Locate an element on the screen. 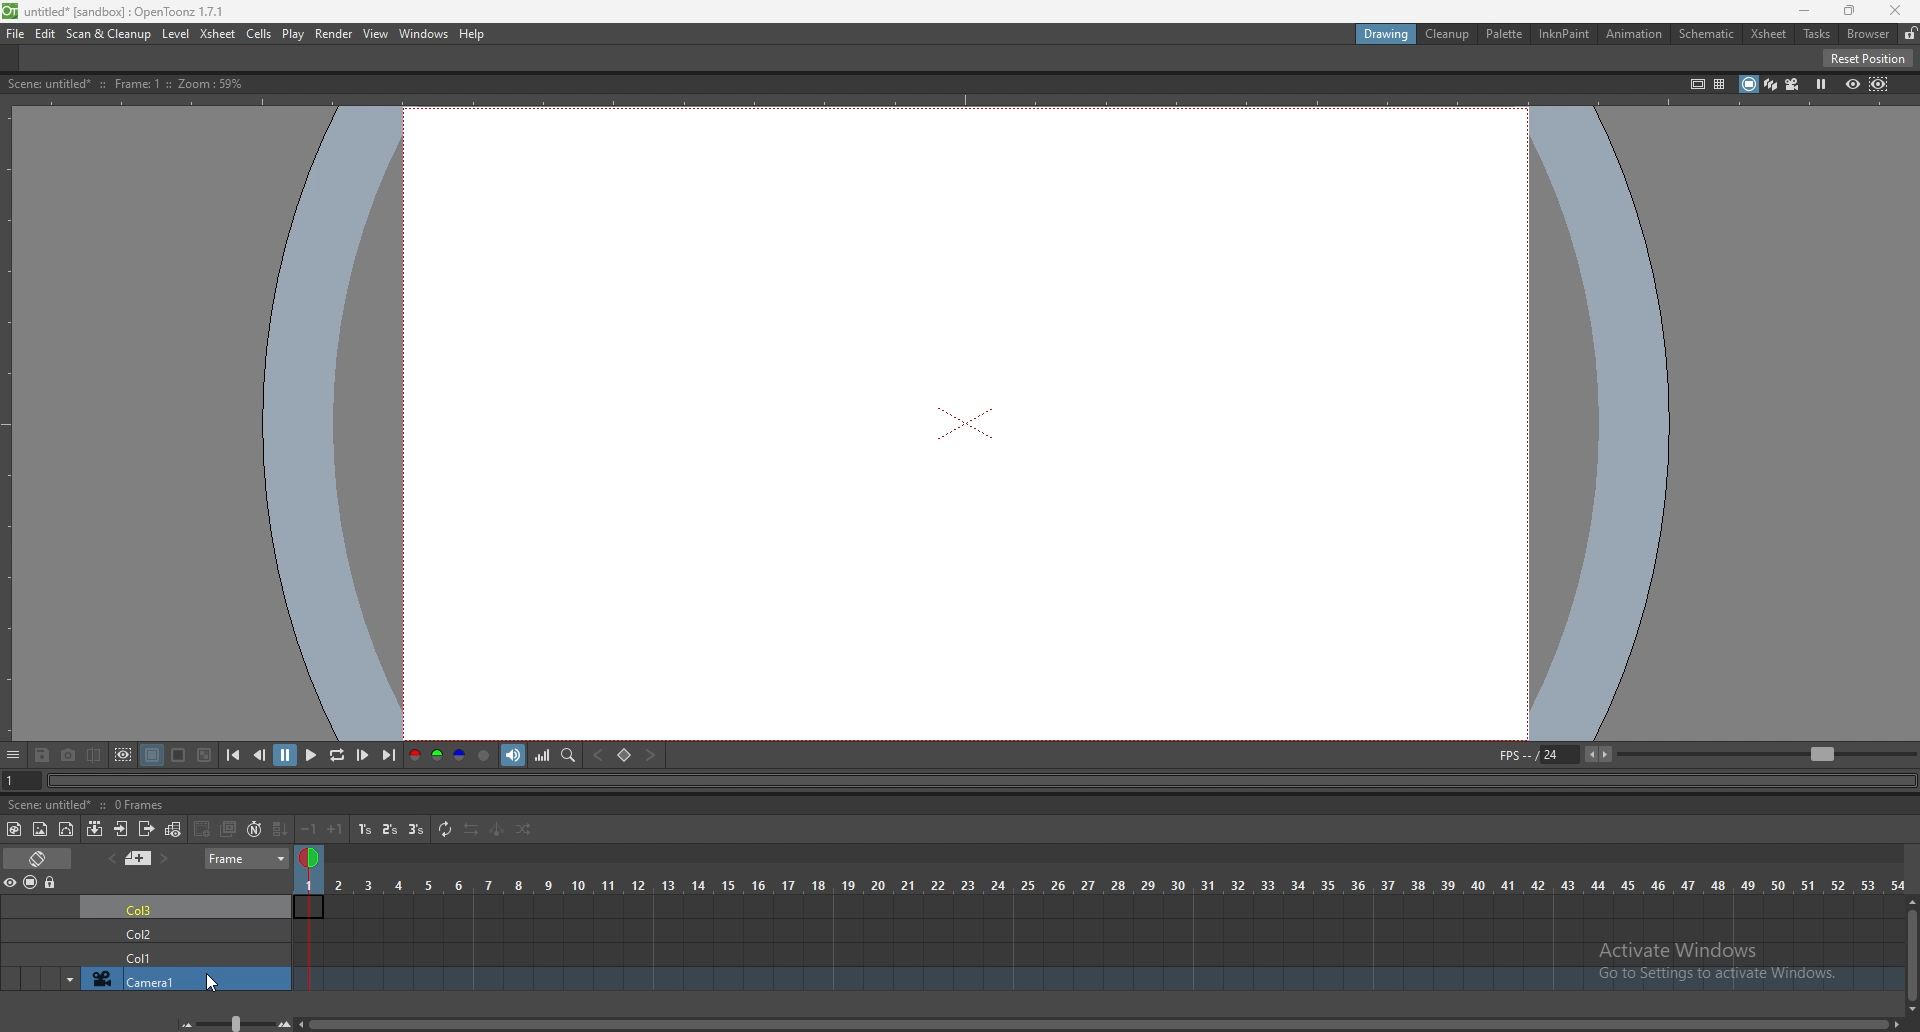 The height and width of the screenshot is (1032, 1920). cleanup is located at coordinates (1449, 36).